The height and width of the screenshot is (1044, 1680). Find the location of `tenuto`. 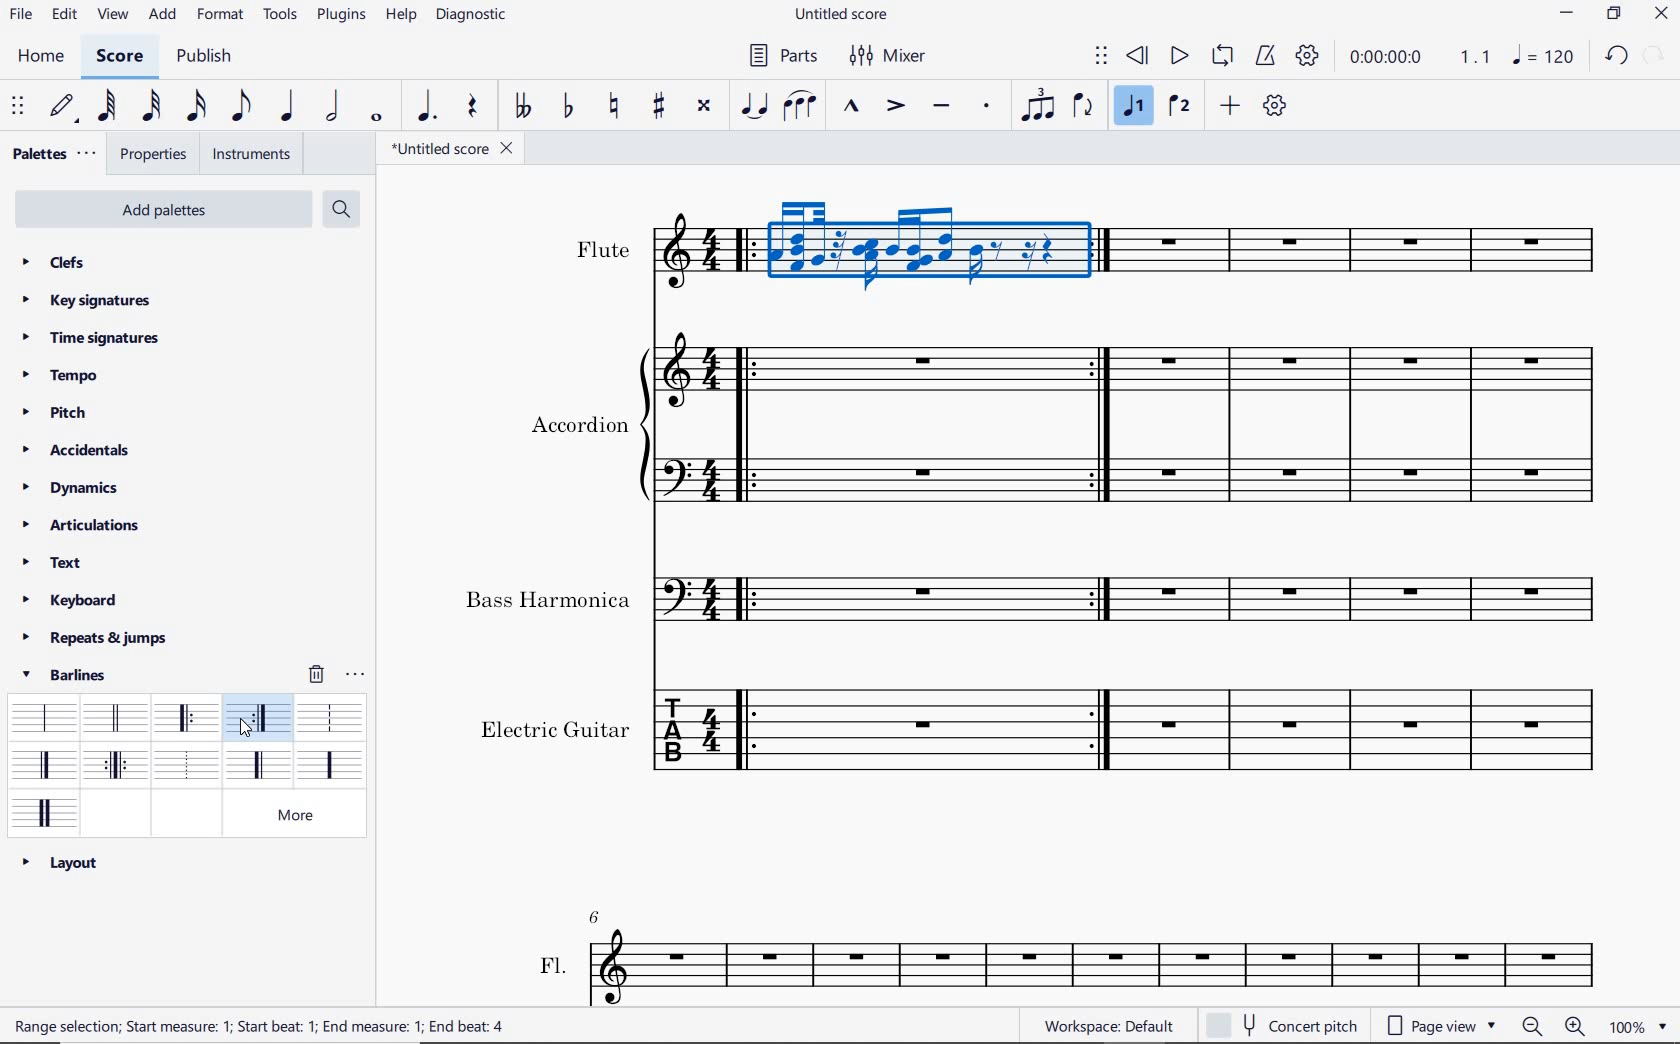

tenuto is located at coordinates (940, 106).